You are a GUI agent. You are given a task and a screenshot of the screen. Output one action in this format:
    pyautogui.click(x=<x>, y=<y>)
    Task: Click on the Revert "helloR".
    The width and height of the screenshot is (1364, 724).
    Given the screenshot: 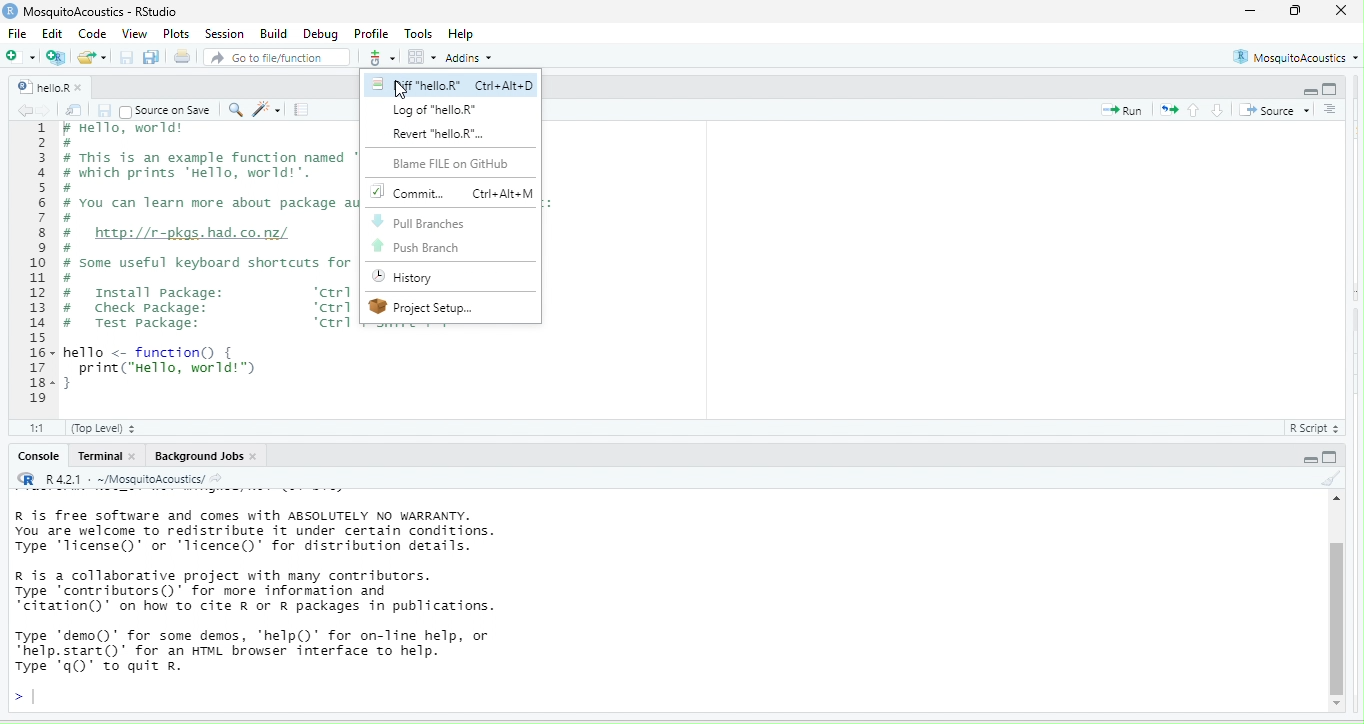 What is the action you would take?
    pyautogui.click(x=441, y=135)
    